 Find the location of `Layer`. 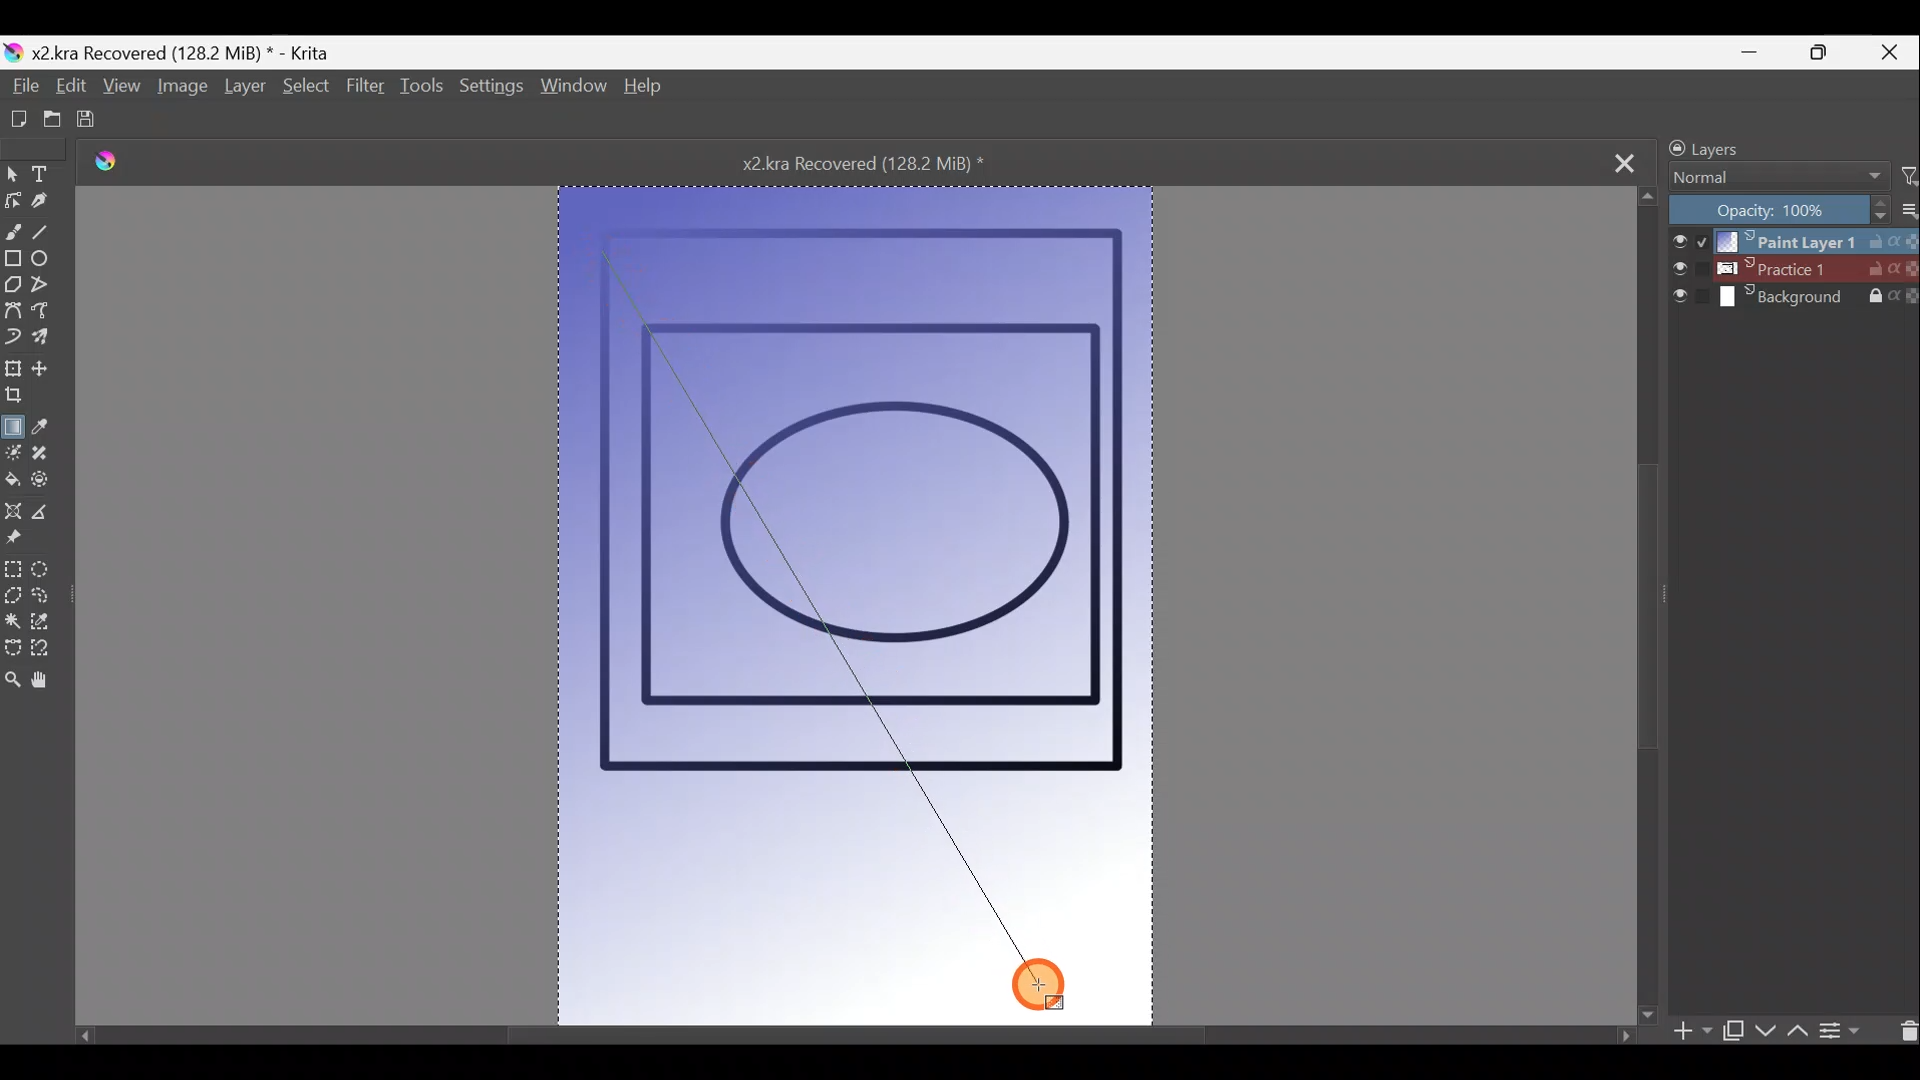

Layer is located at coordinates (244, 90).